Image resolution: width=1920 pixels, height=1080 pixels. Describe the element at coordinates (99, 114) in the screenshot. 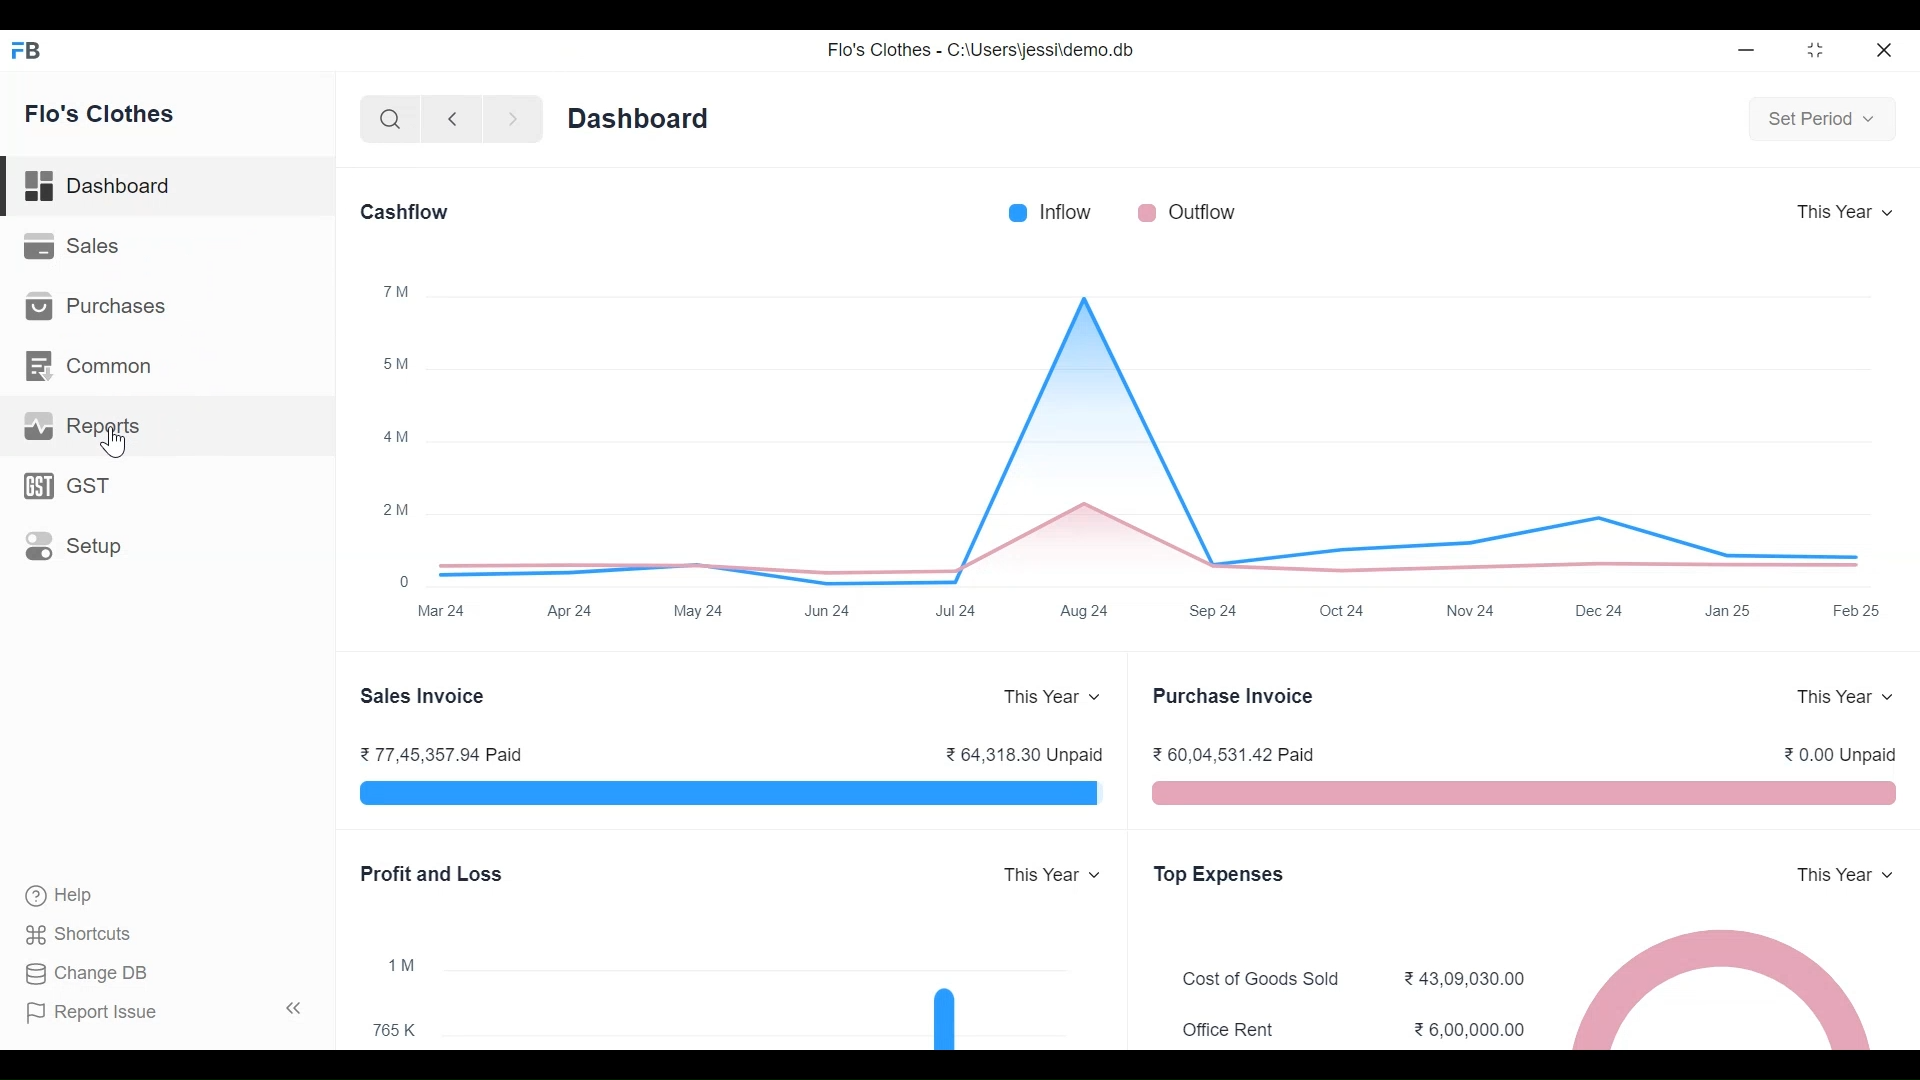

I see `Flo's Clothes` at that location.